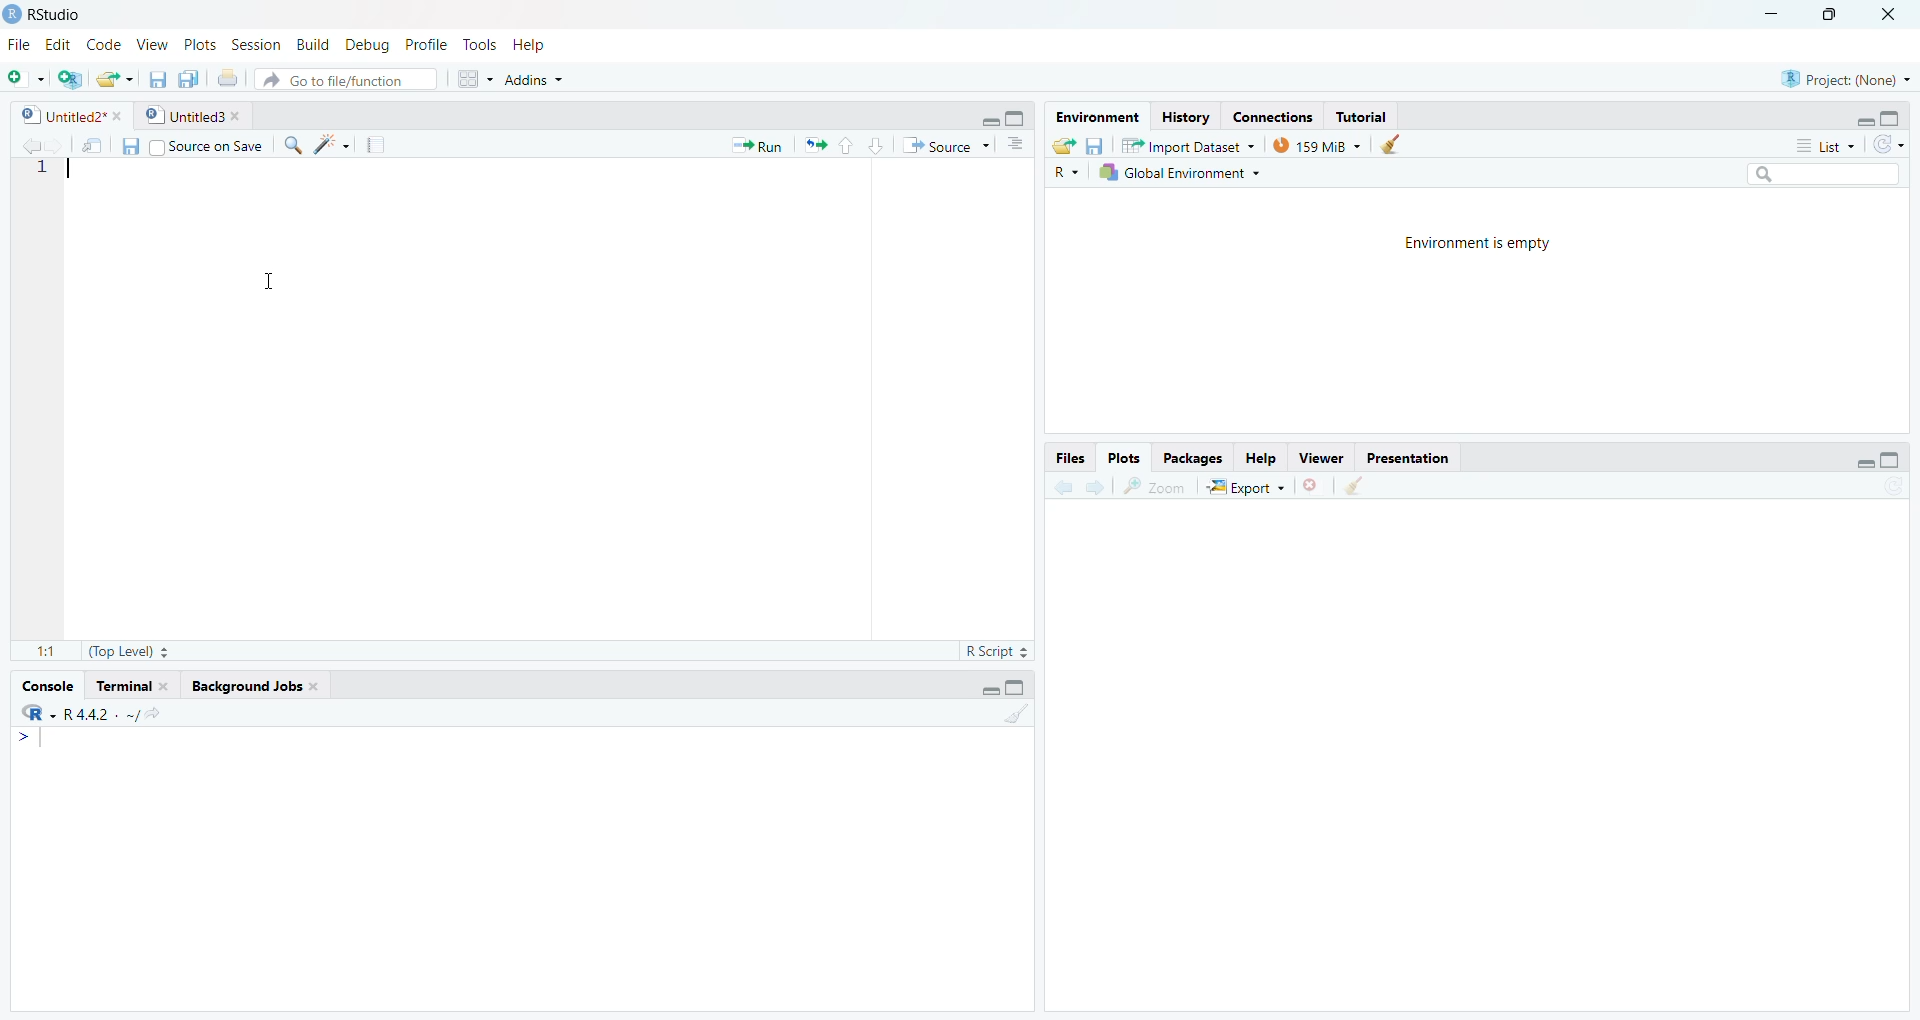 This screenshot has height=1020, width=1920. Describe the element at coordinates (1892, 486) in the screenshot. I see `Refresh` at that location.